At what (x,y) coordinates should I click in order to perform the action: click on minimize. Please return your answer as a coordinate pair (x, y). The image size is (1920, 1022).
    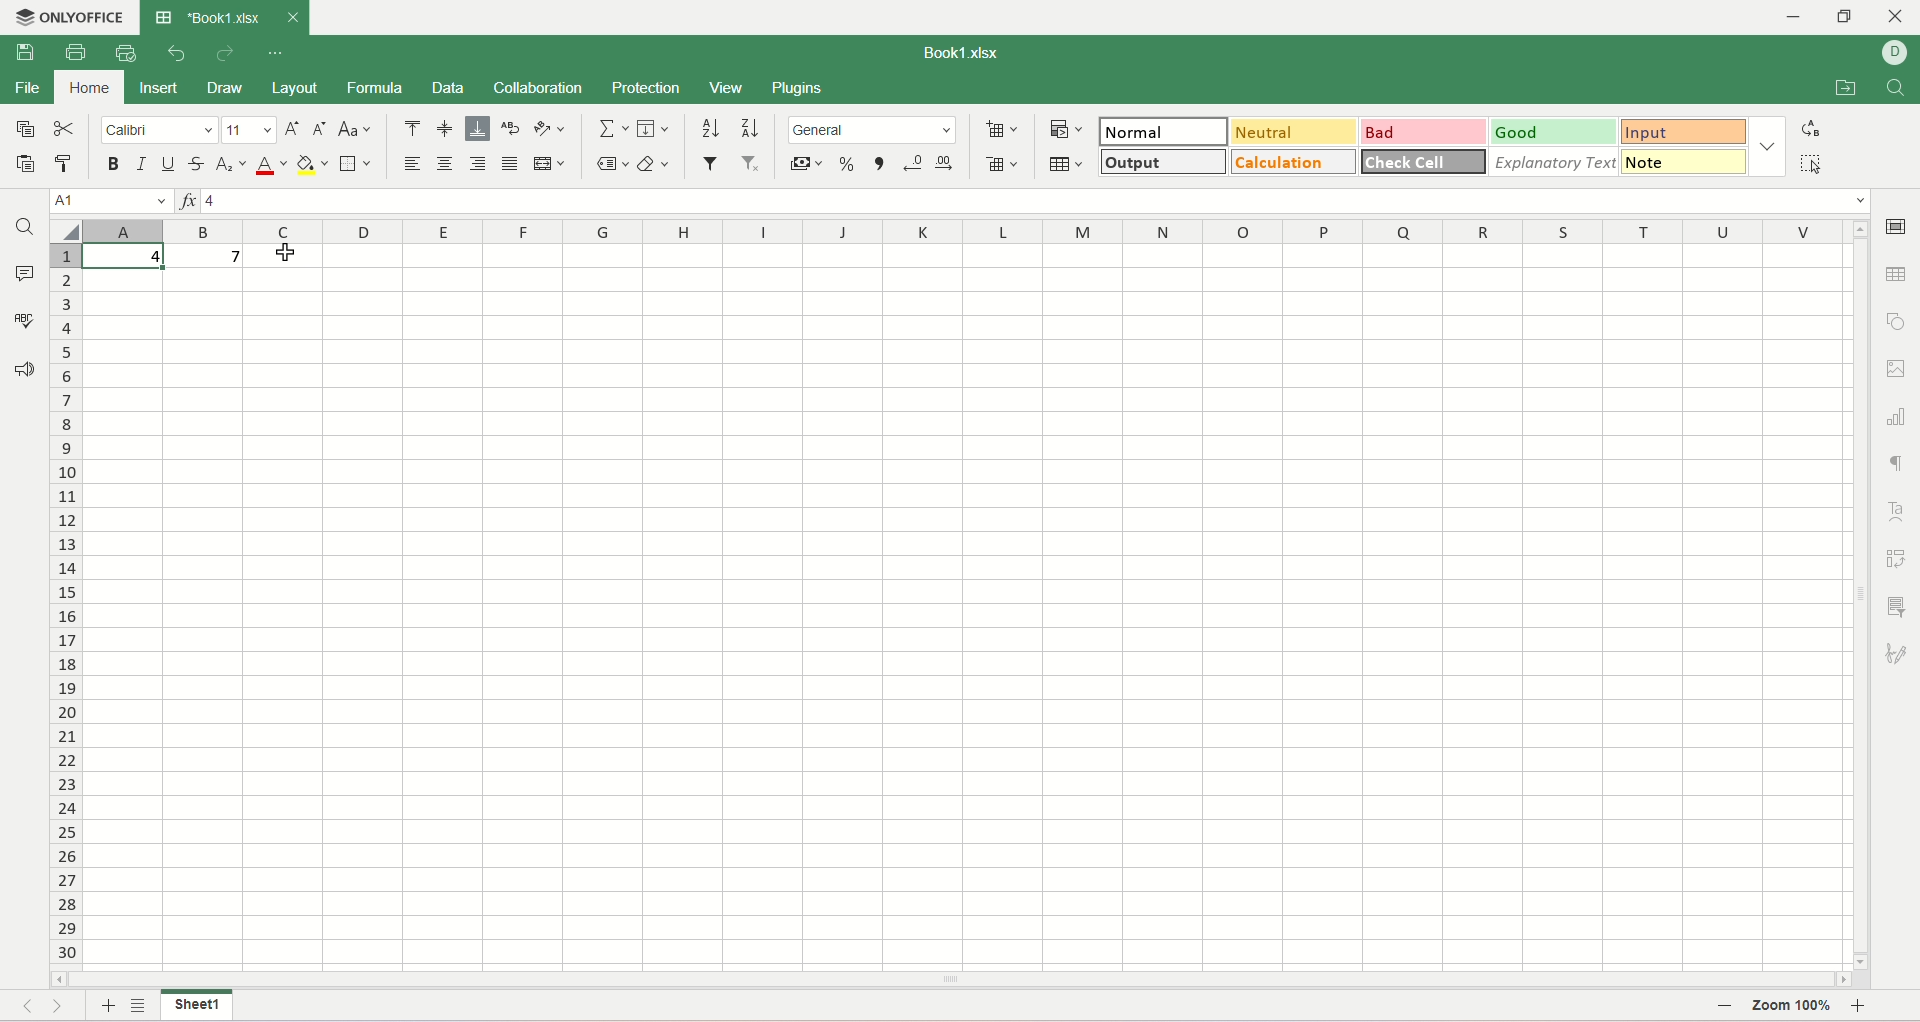
    Looking at the image, I should click on (1799, 18).